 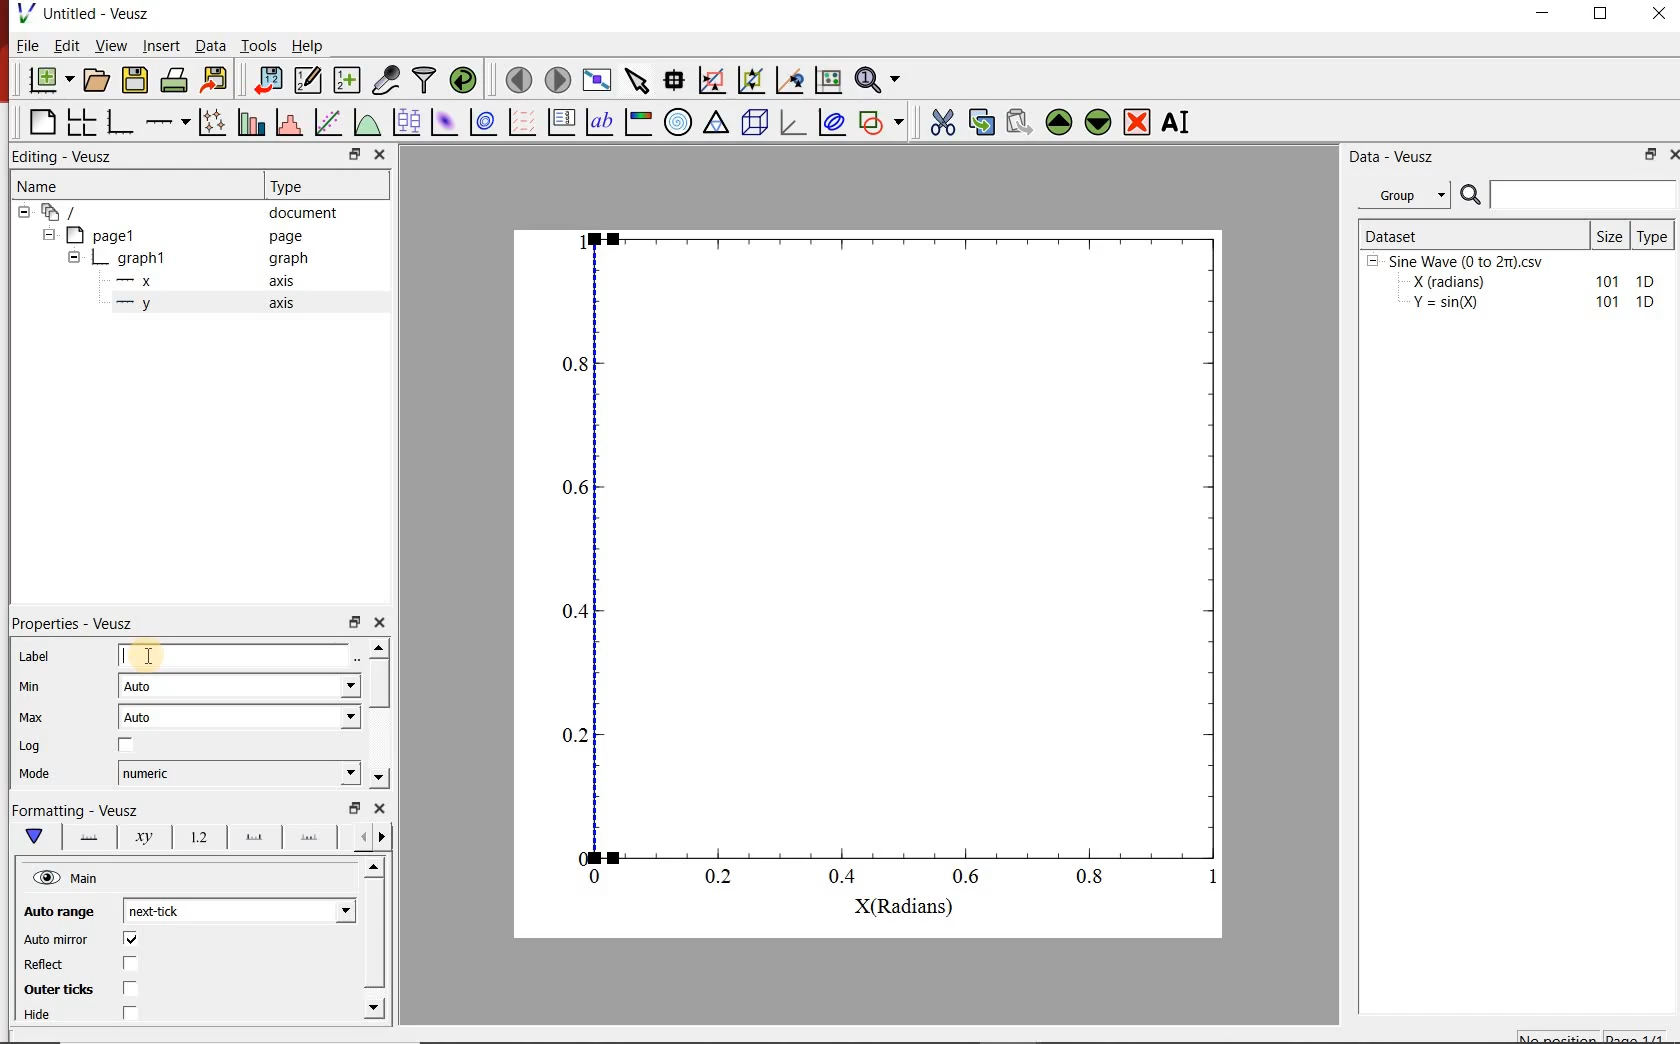 What do you see at coordinates (75, 623) in the screenshot?
I see `Properties - Veusz` at bounding box center [75, 623].